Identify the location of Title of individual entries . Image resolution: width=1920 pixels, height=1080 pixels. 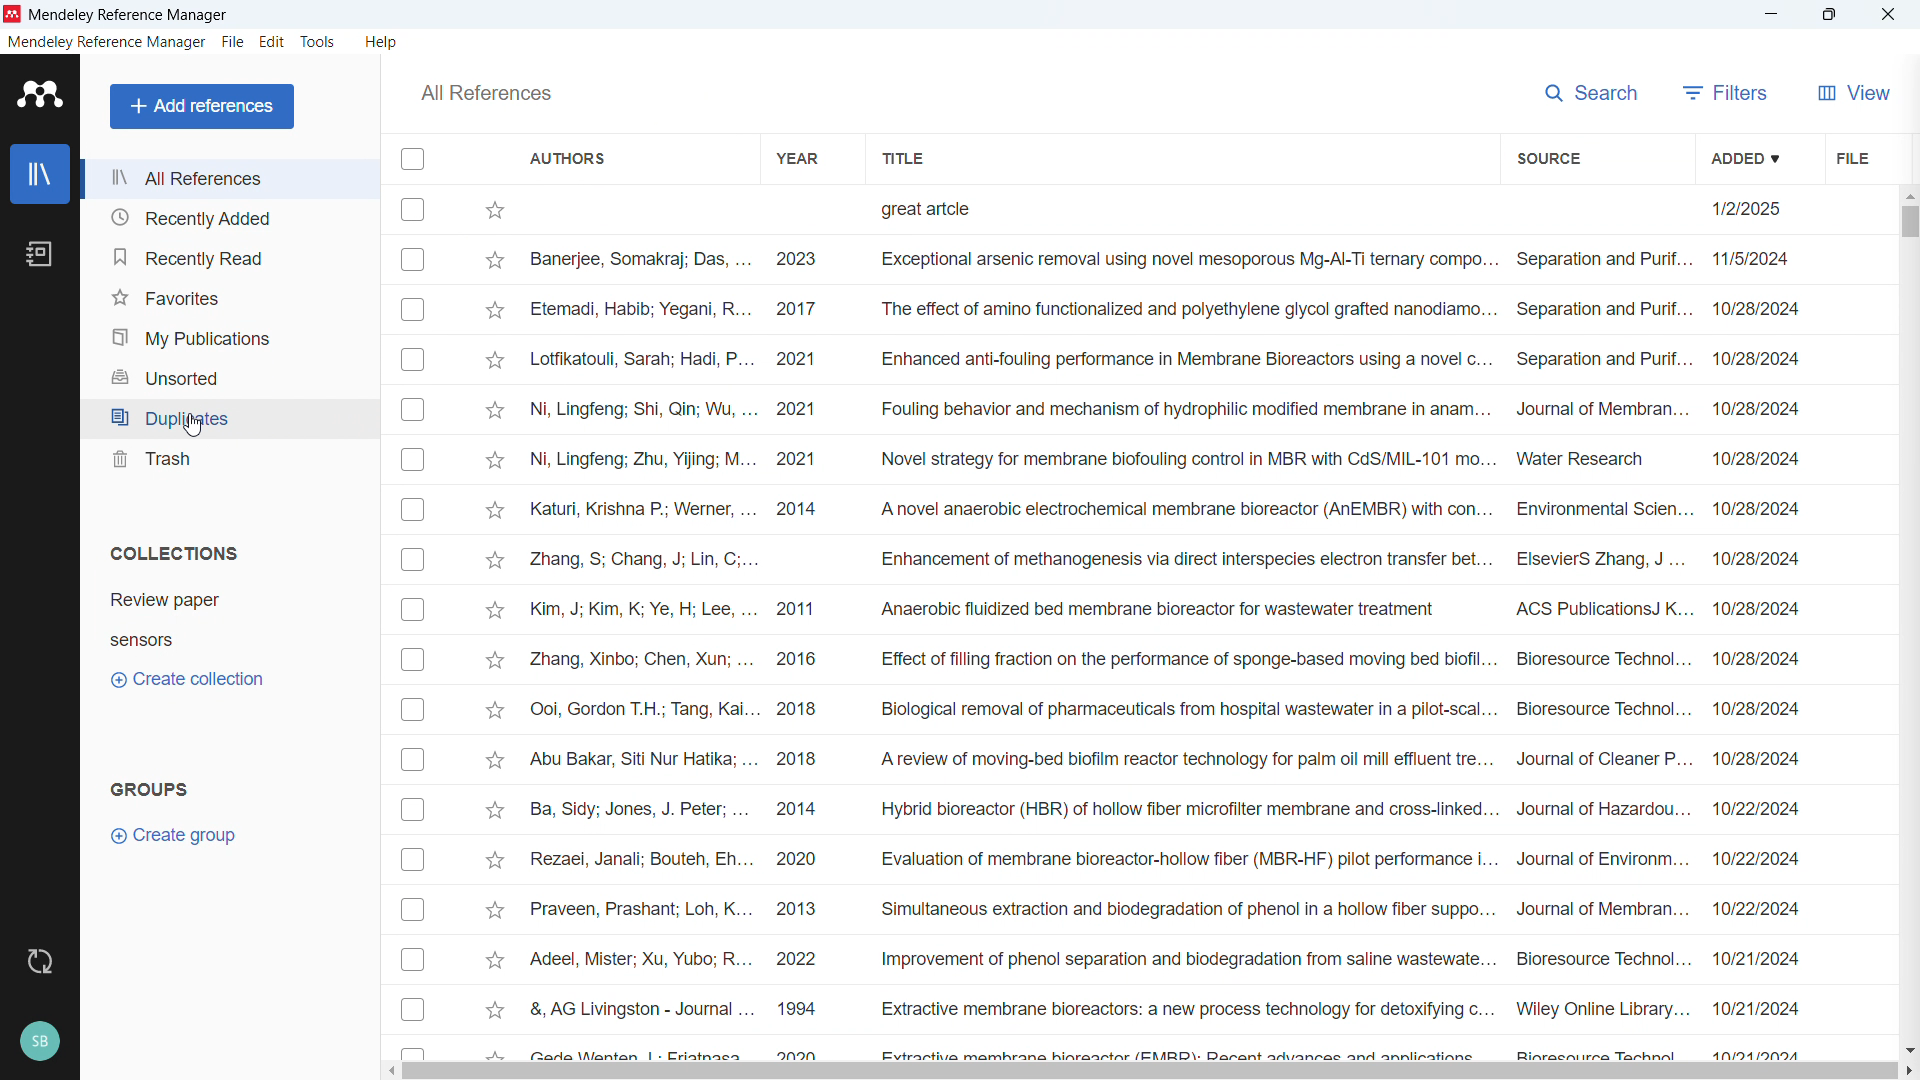
(1182, 626).